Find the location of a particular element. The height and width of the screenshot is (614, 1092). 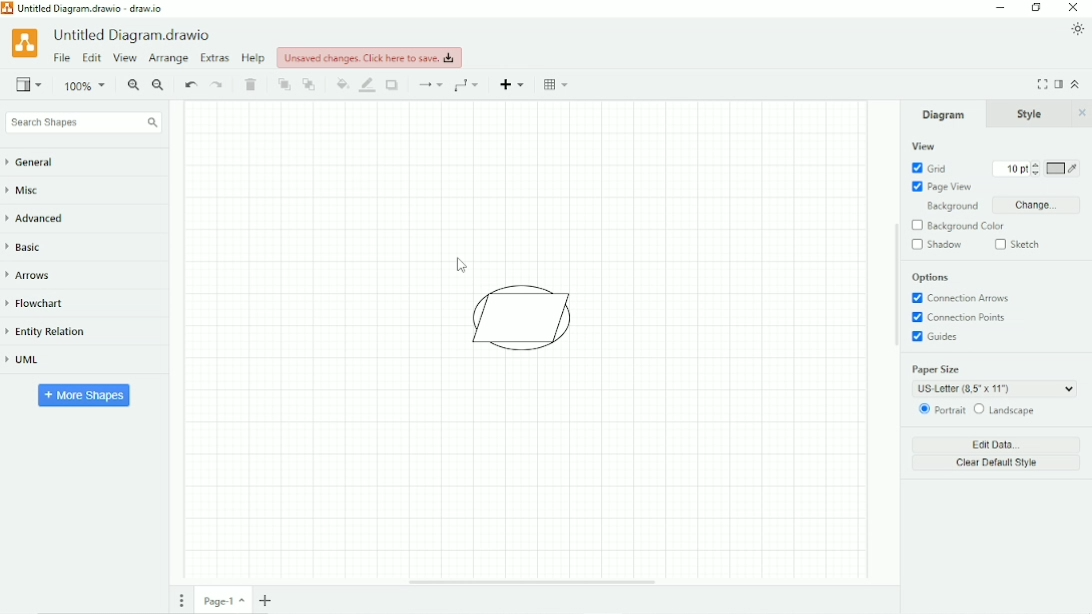

Options is located at coordinates (931, 278).